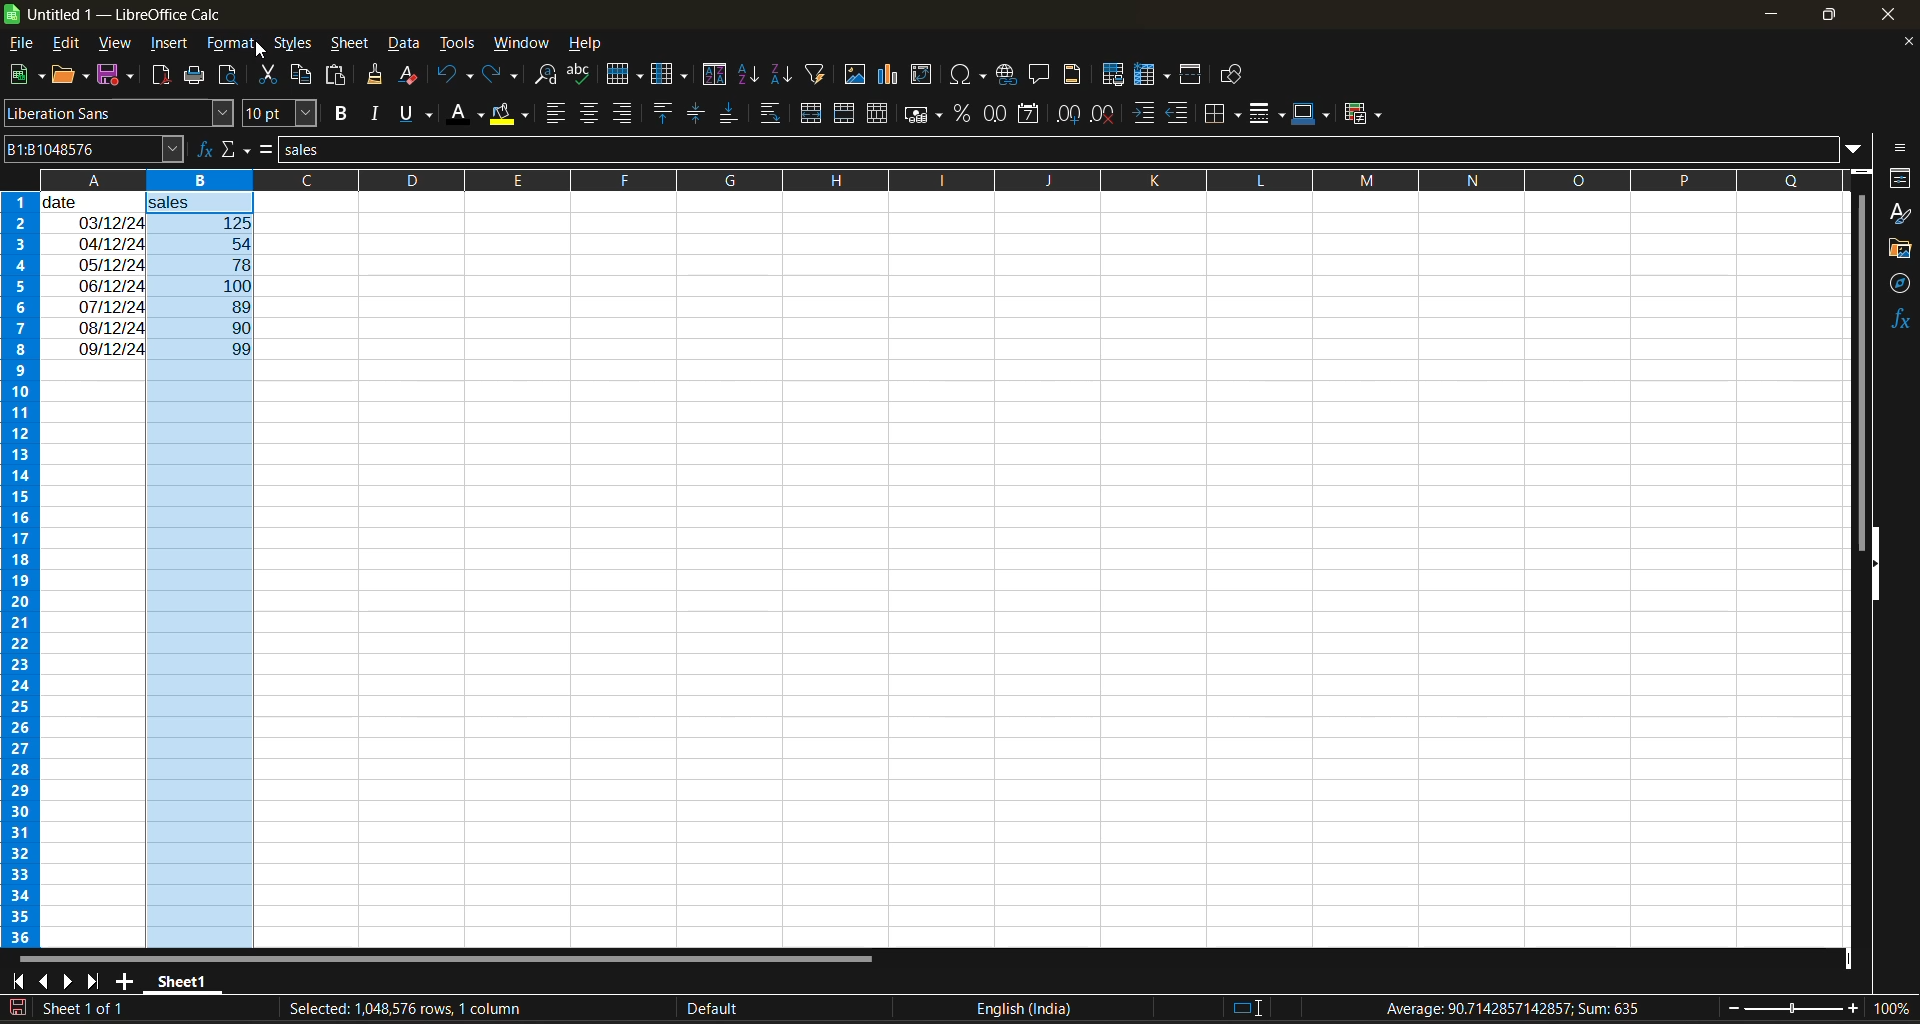  Describe the element at coordinates (69, 76) in the screenshot. I see `open` at that location.